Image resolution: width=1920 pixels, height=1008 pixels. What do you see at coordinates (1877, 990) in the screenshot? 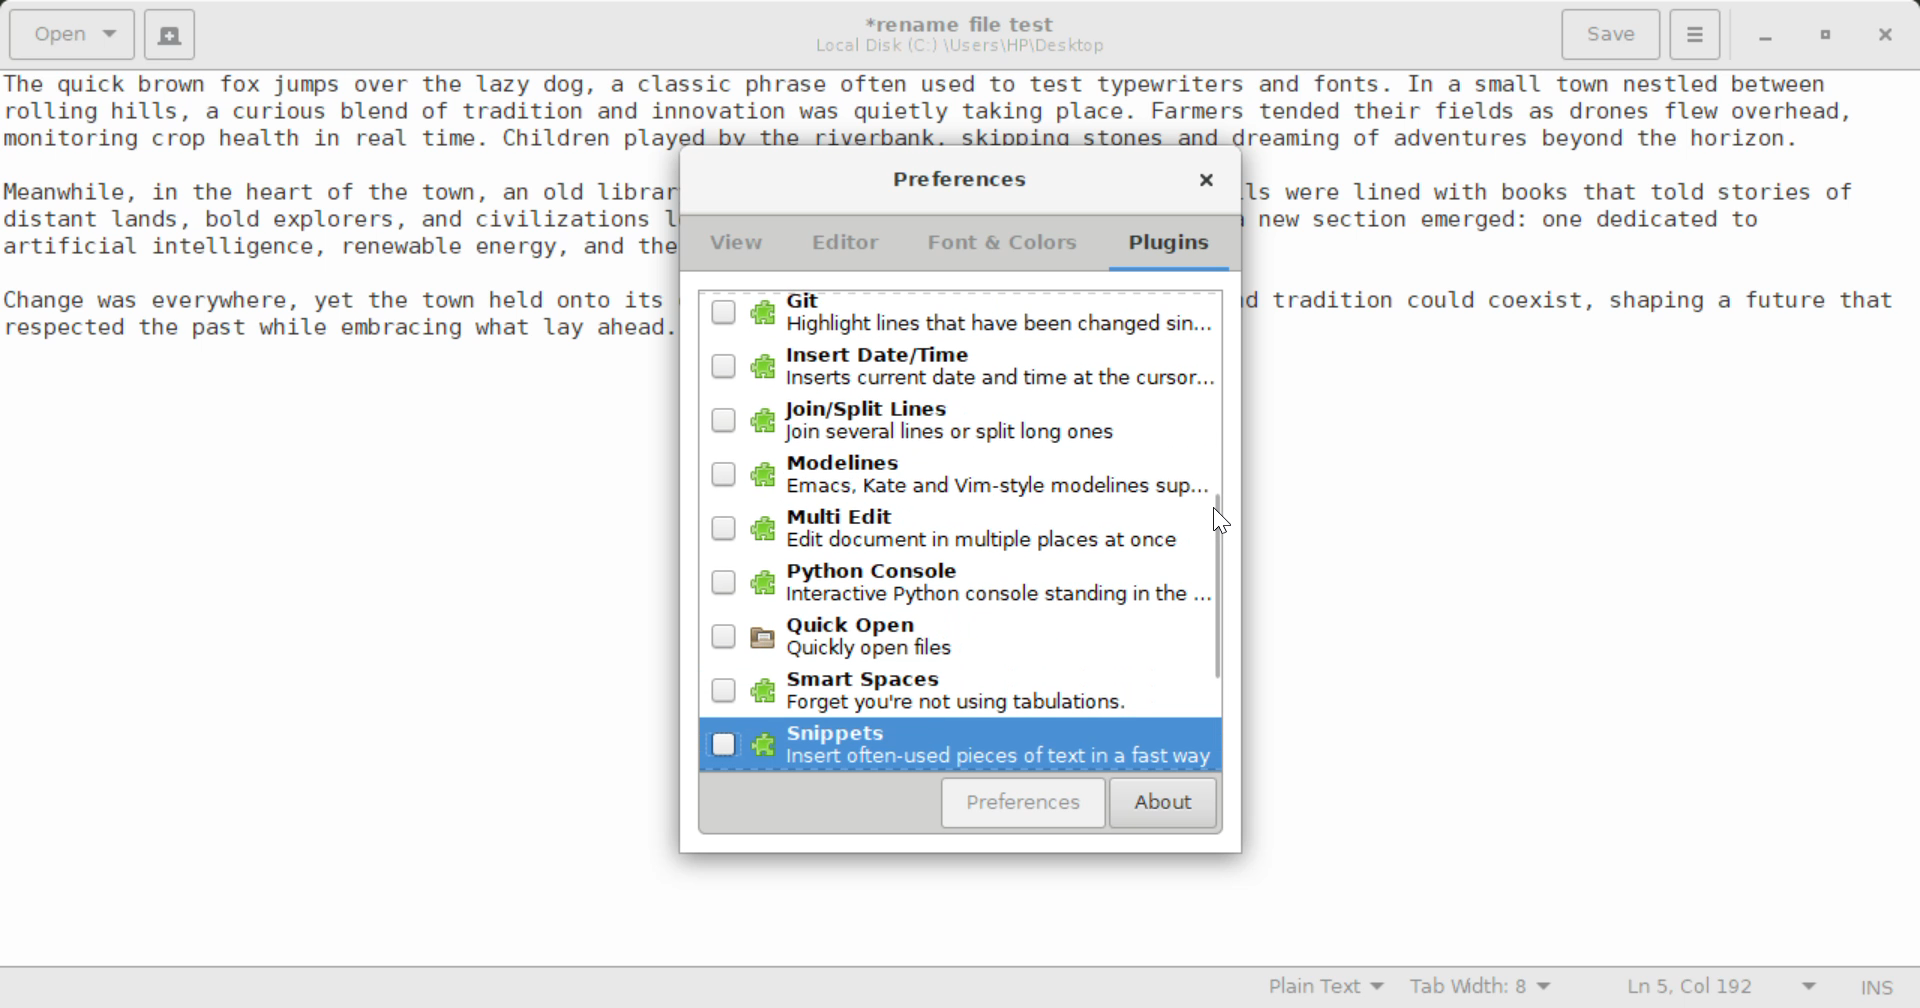
I see `Input Mode` at bounding box center [1877, 990].